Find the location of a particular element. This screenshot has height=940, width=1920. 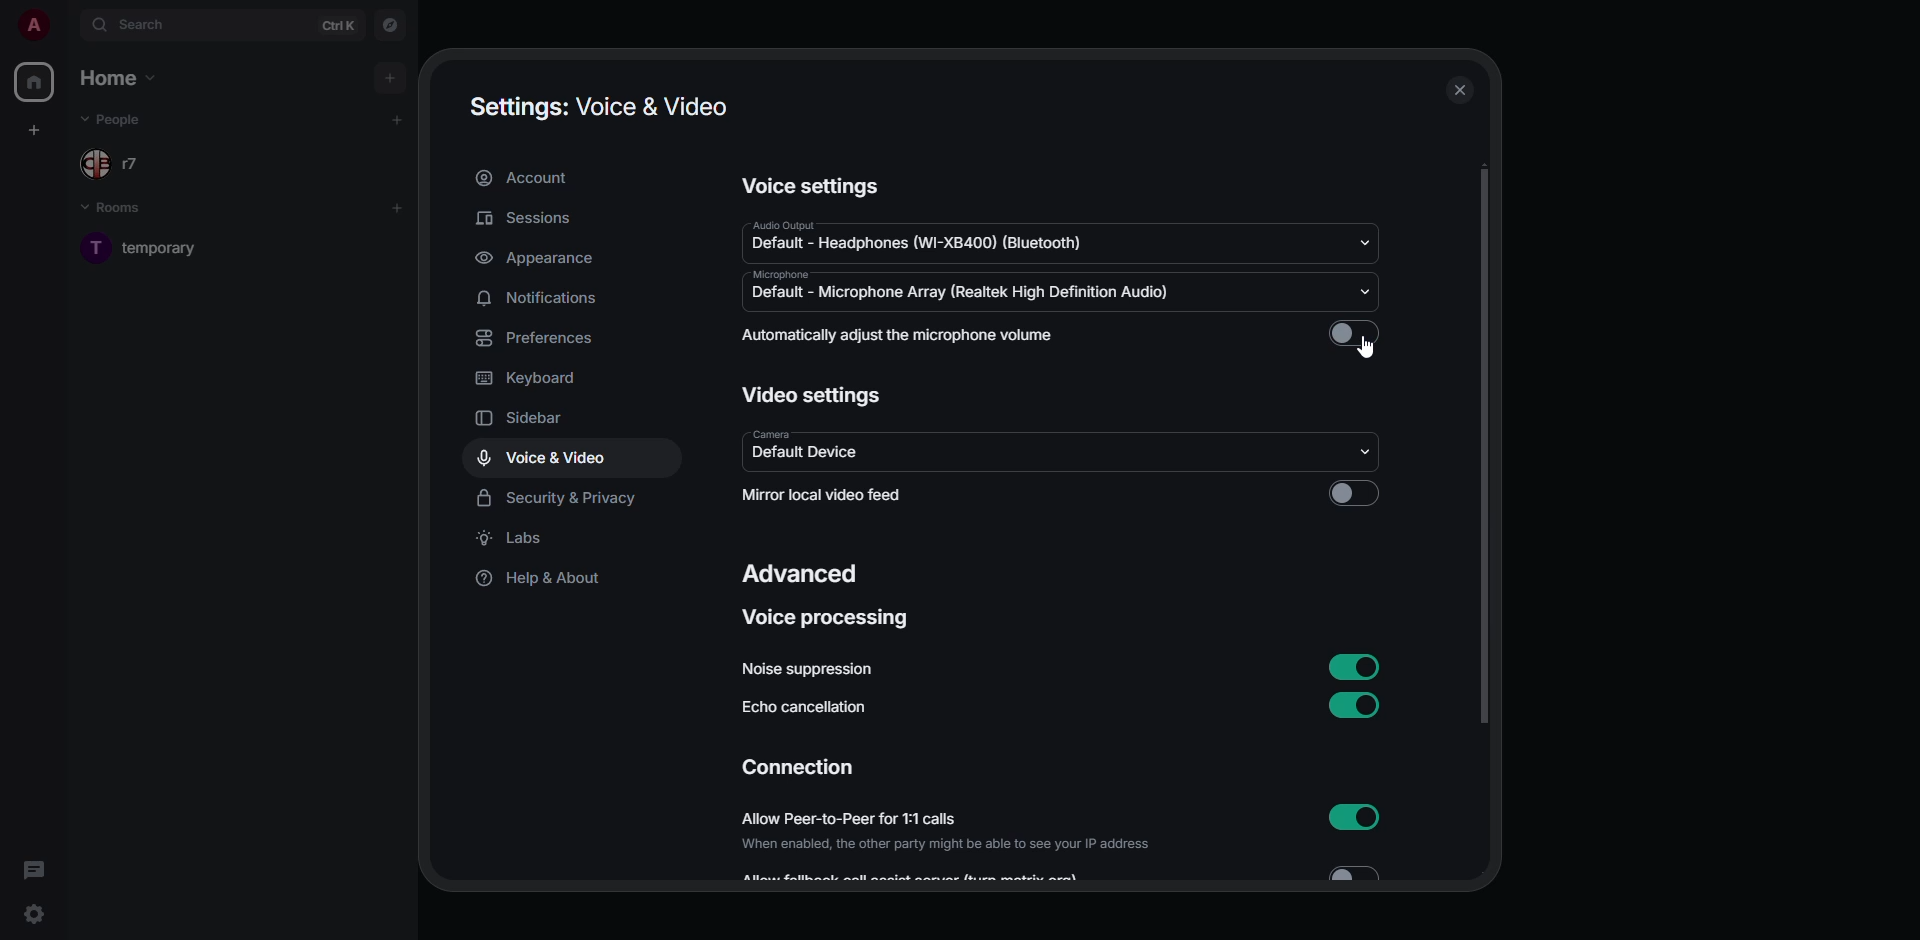

account is located at coordinates (526, 177).